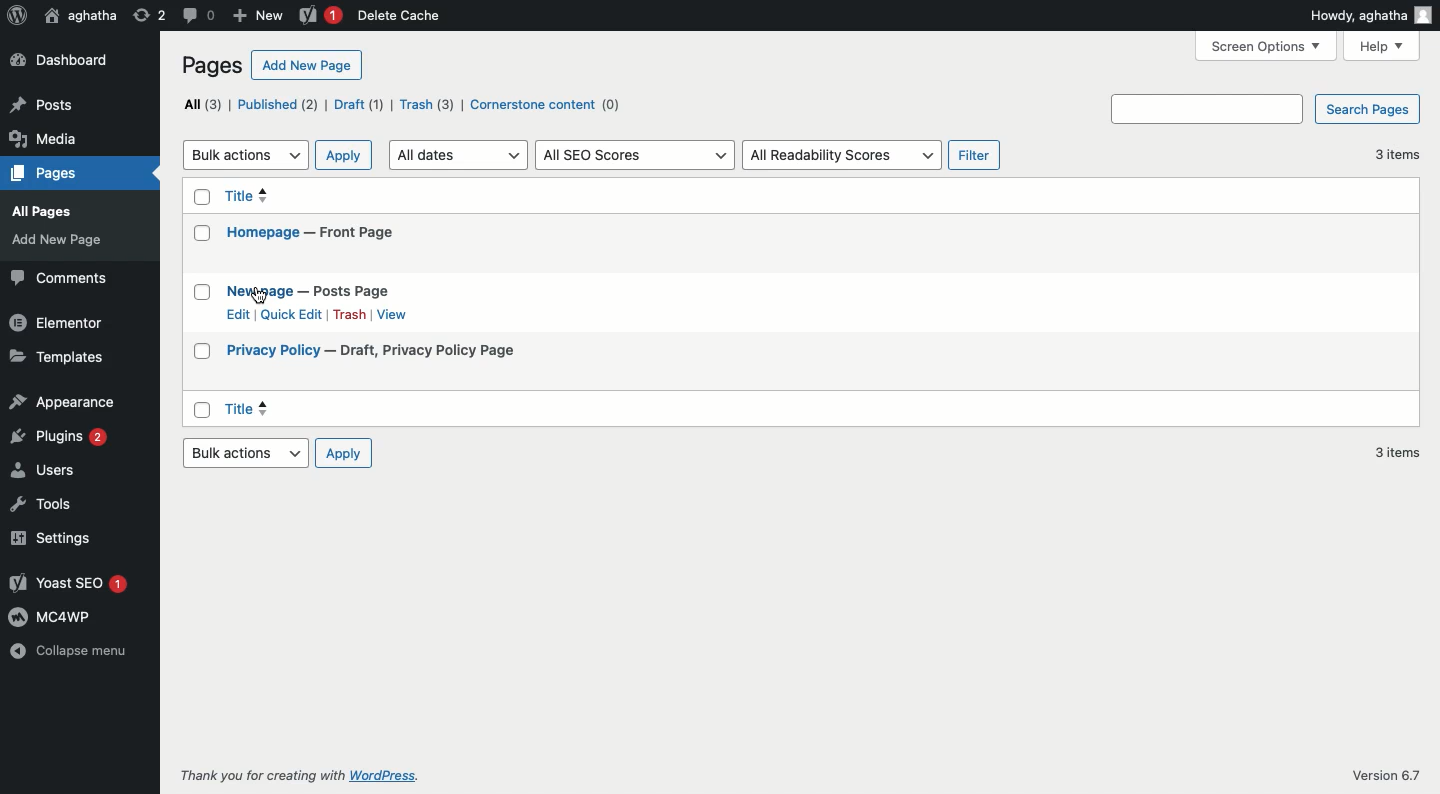 Image resolution: width=1440 pixels, height=794 pixels. What do you see at coordinates (1268, 46) in the screenshot?
I see `Screen options` at bounding box center [1268, 46].